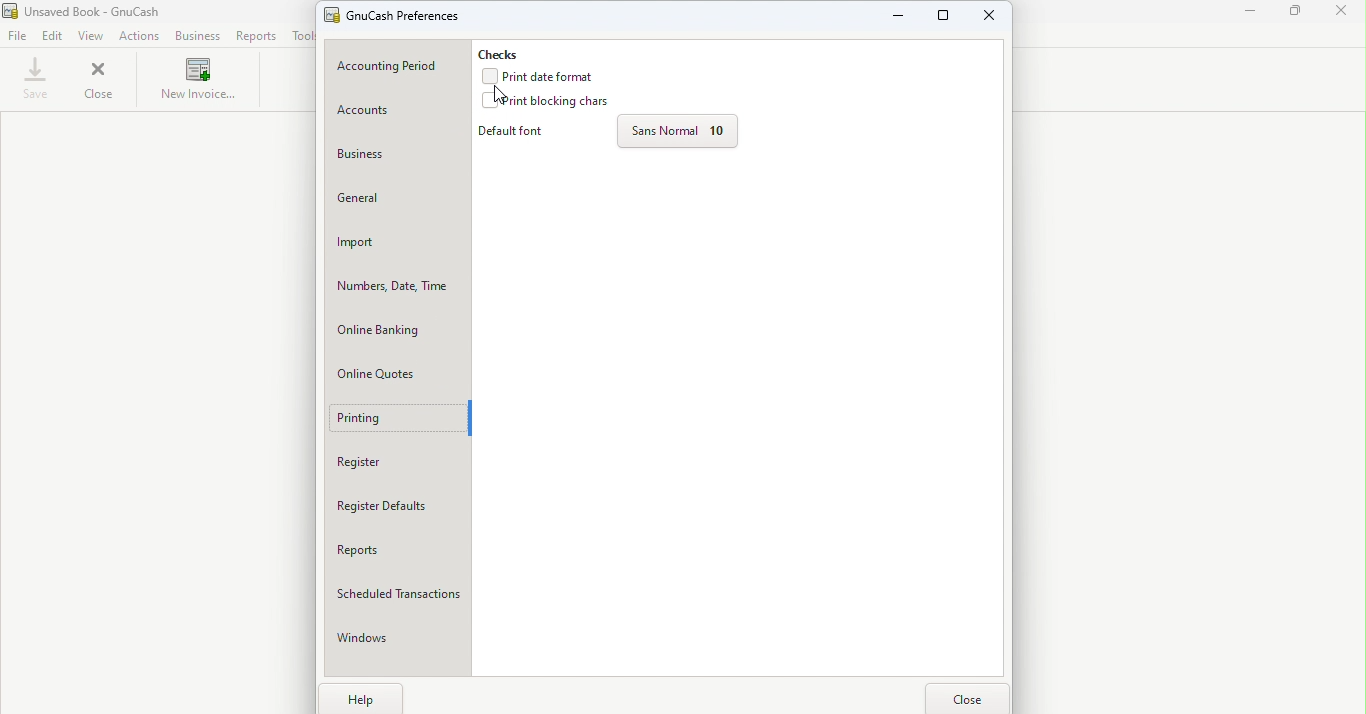 The width and height of the screenshot is (1366, 714). What do you see at coordinates (100, 83) in the screenshot?
I see `Close` at bounding box center [100, 83].